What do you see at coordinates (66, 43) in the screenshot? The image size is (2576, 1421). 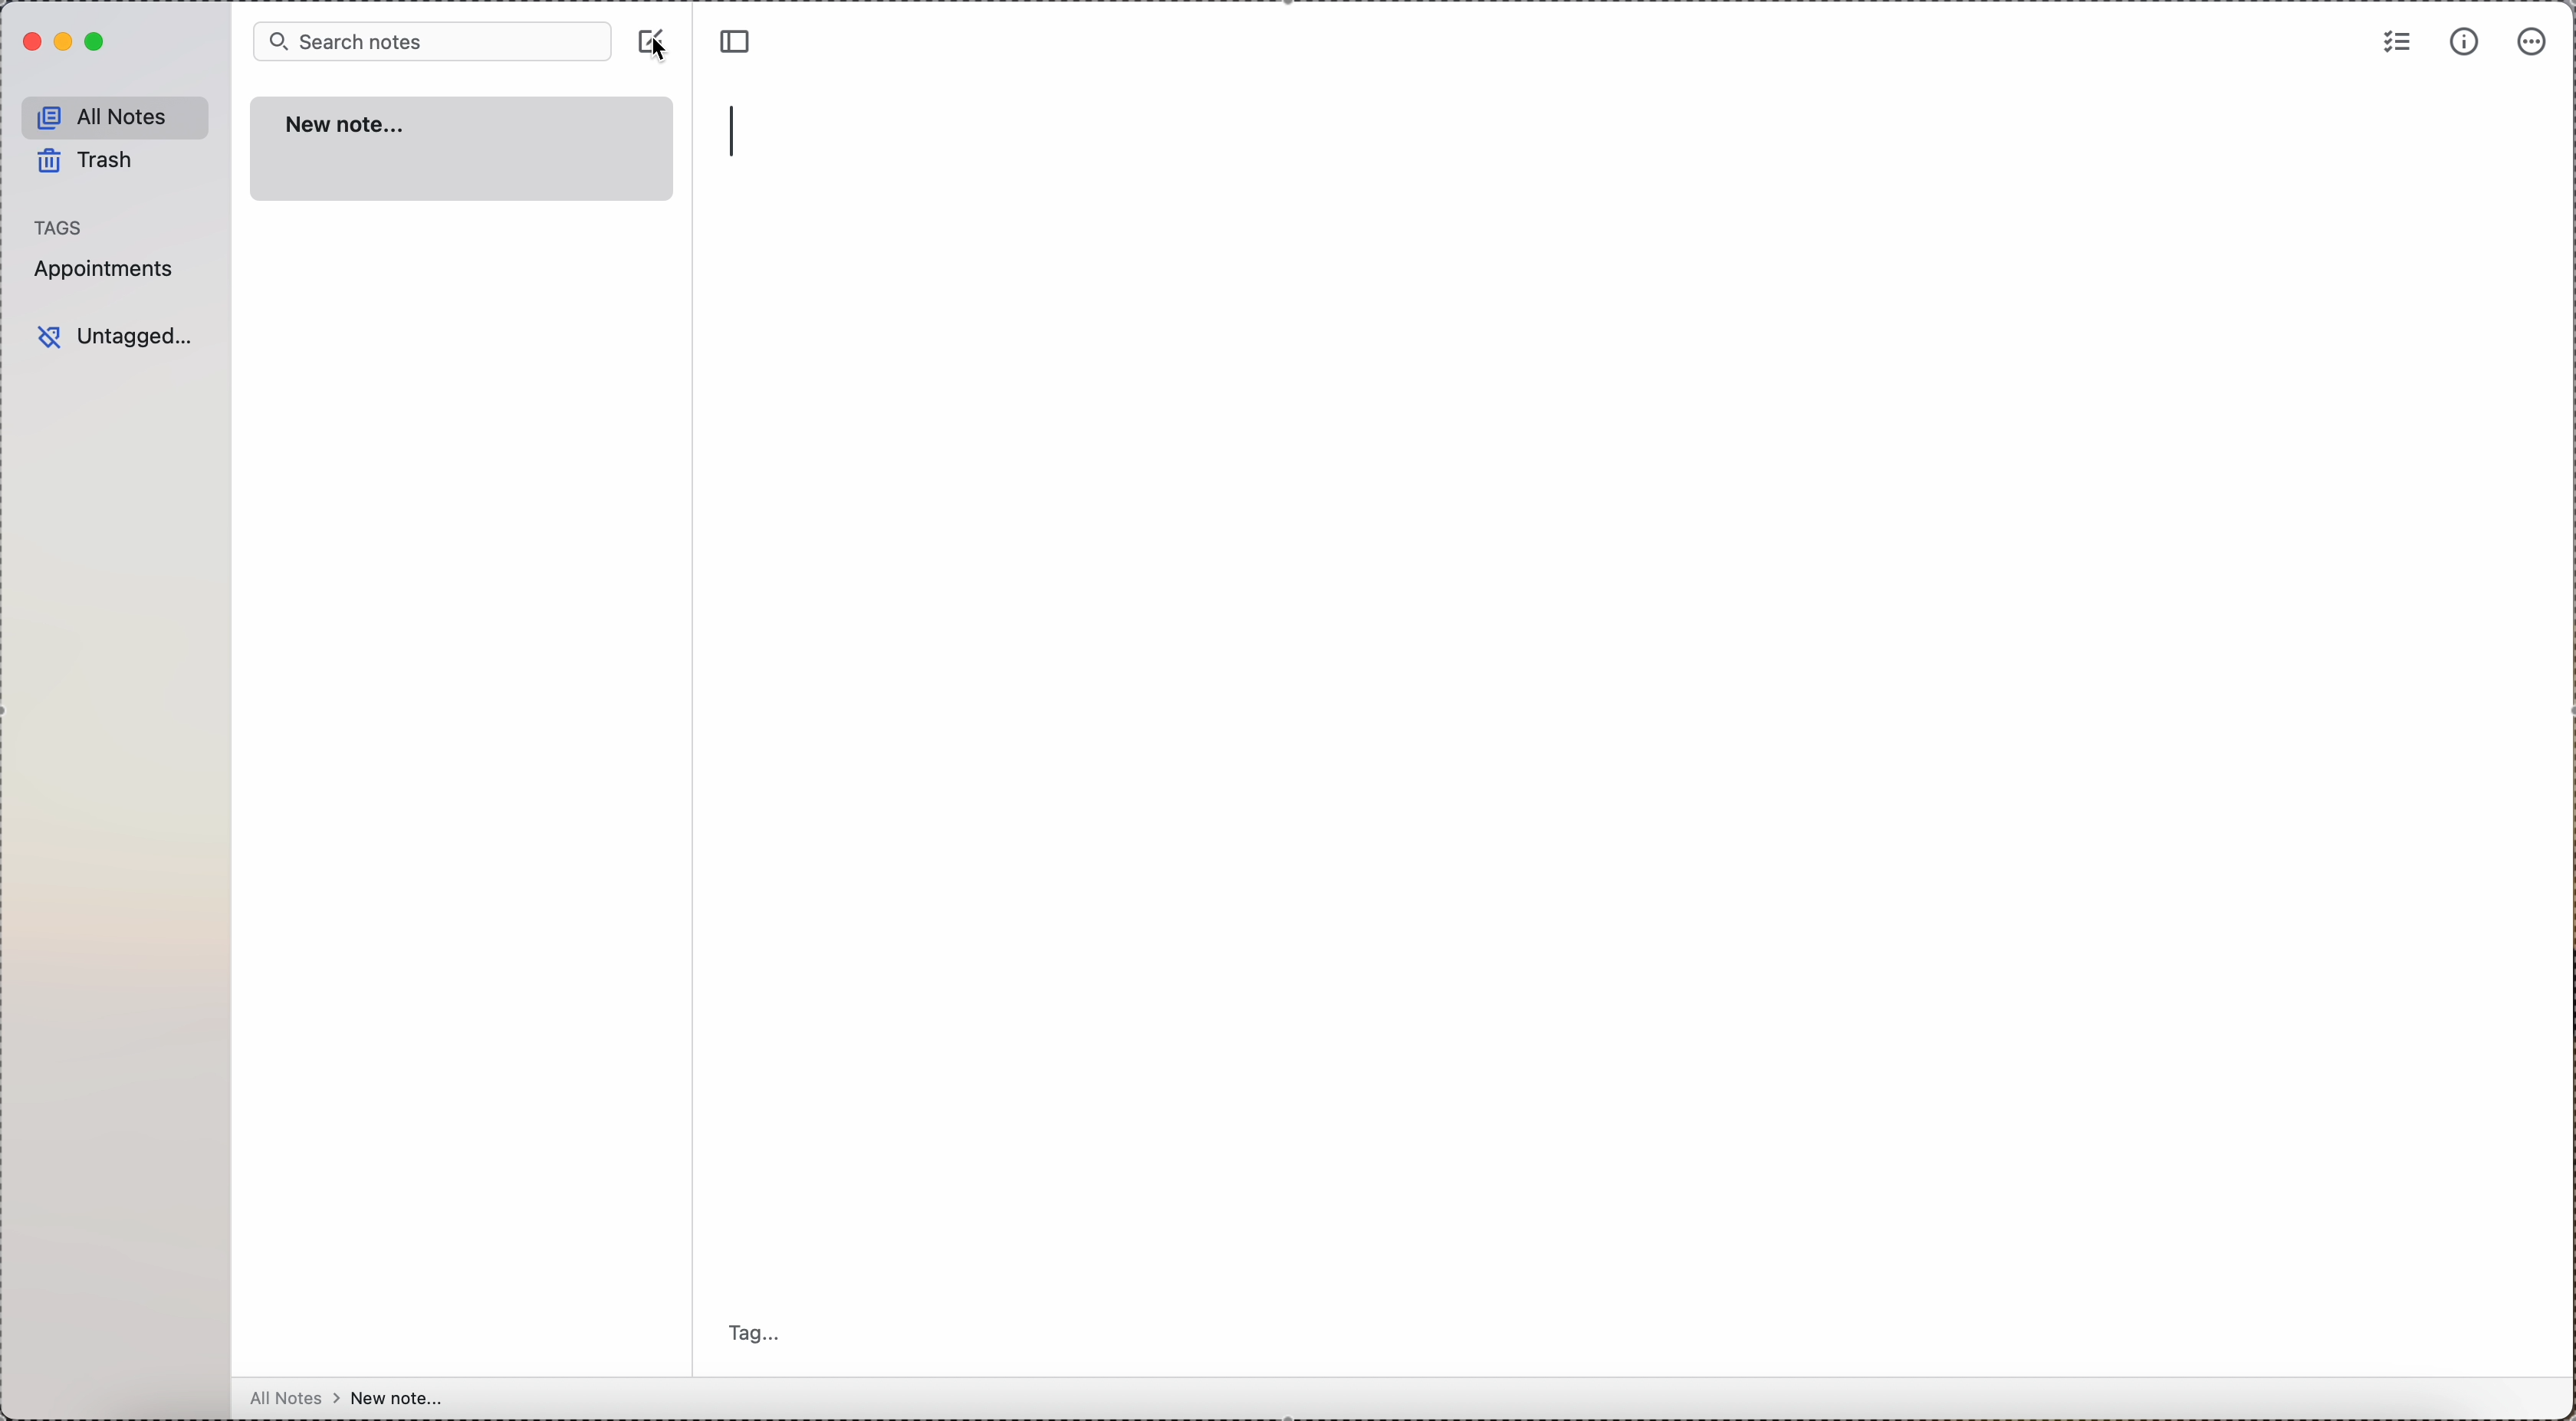 I see `minimize Simplenote` at bounding box center [66, 43].